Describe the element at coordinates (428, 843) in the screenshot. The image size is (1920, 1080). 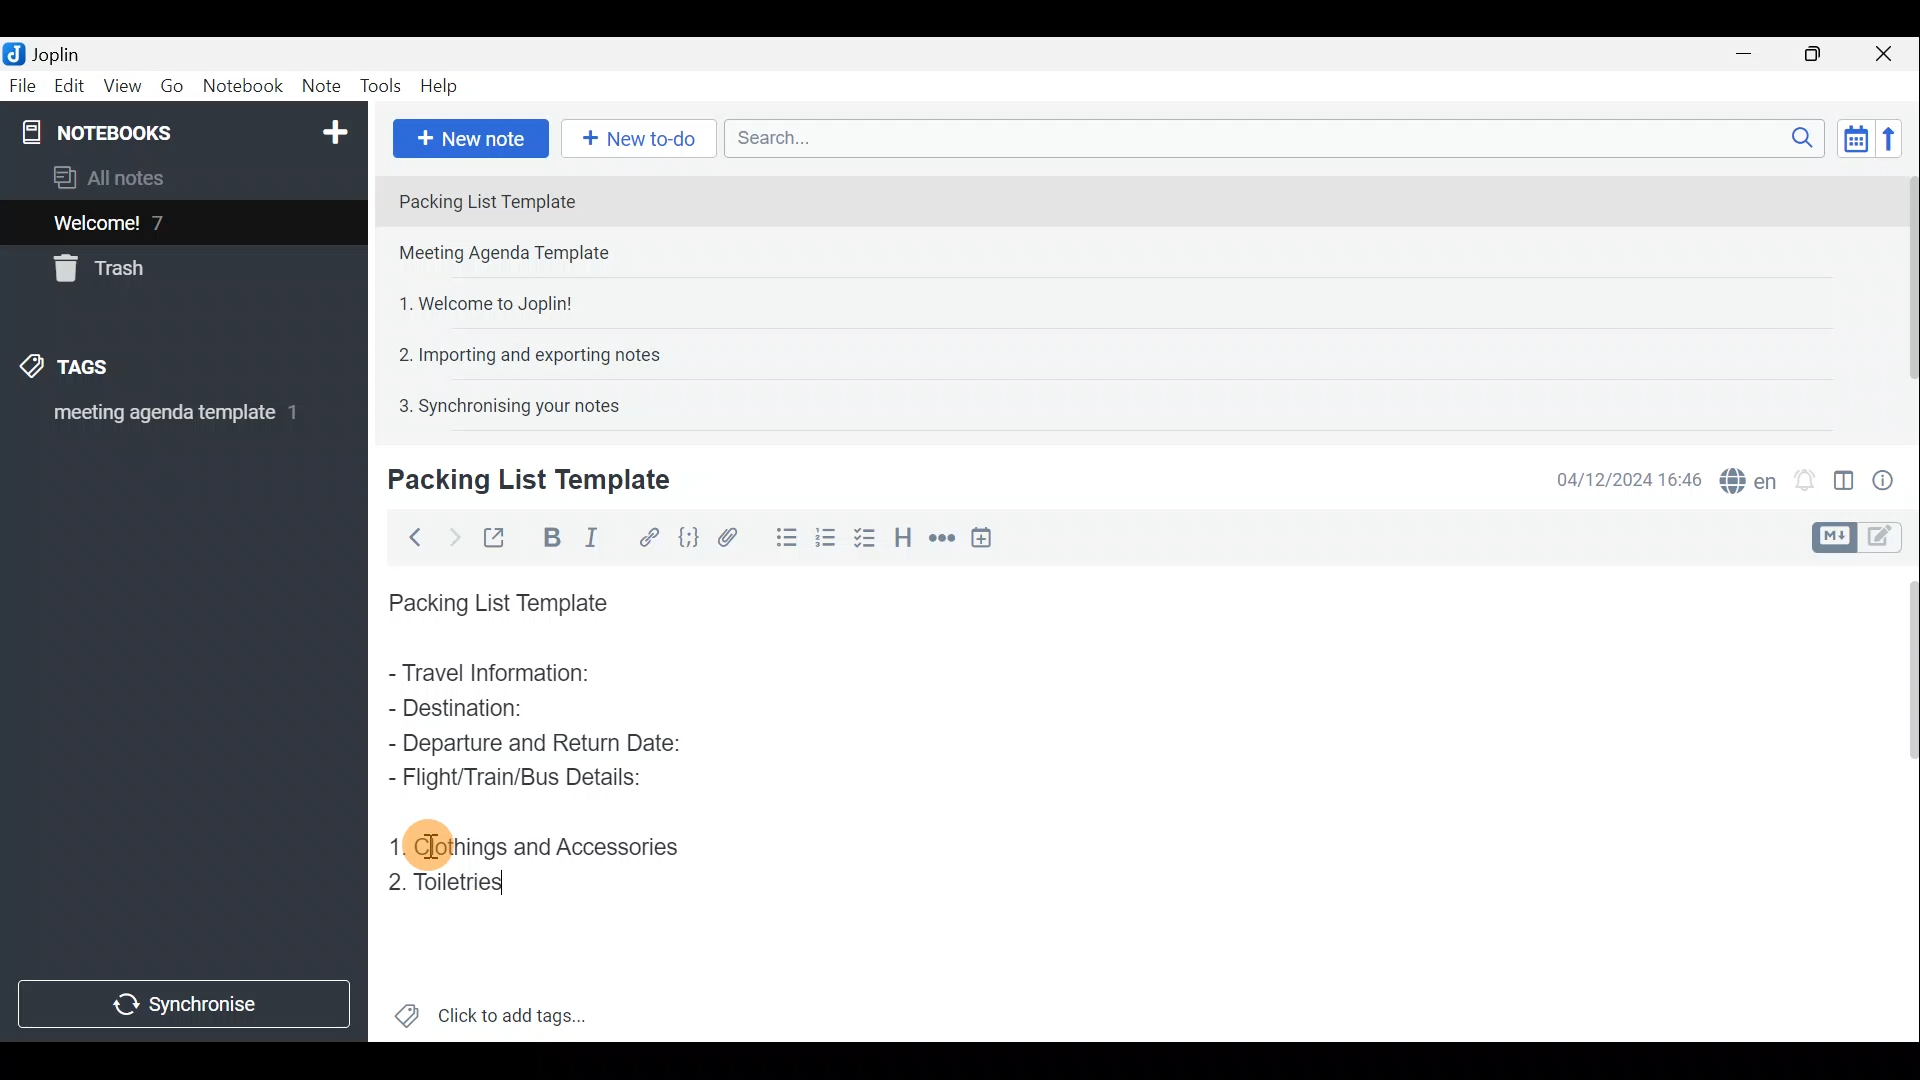
I see `cursor` at that location.